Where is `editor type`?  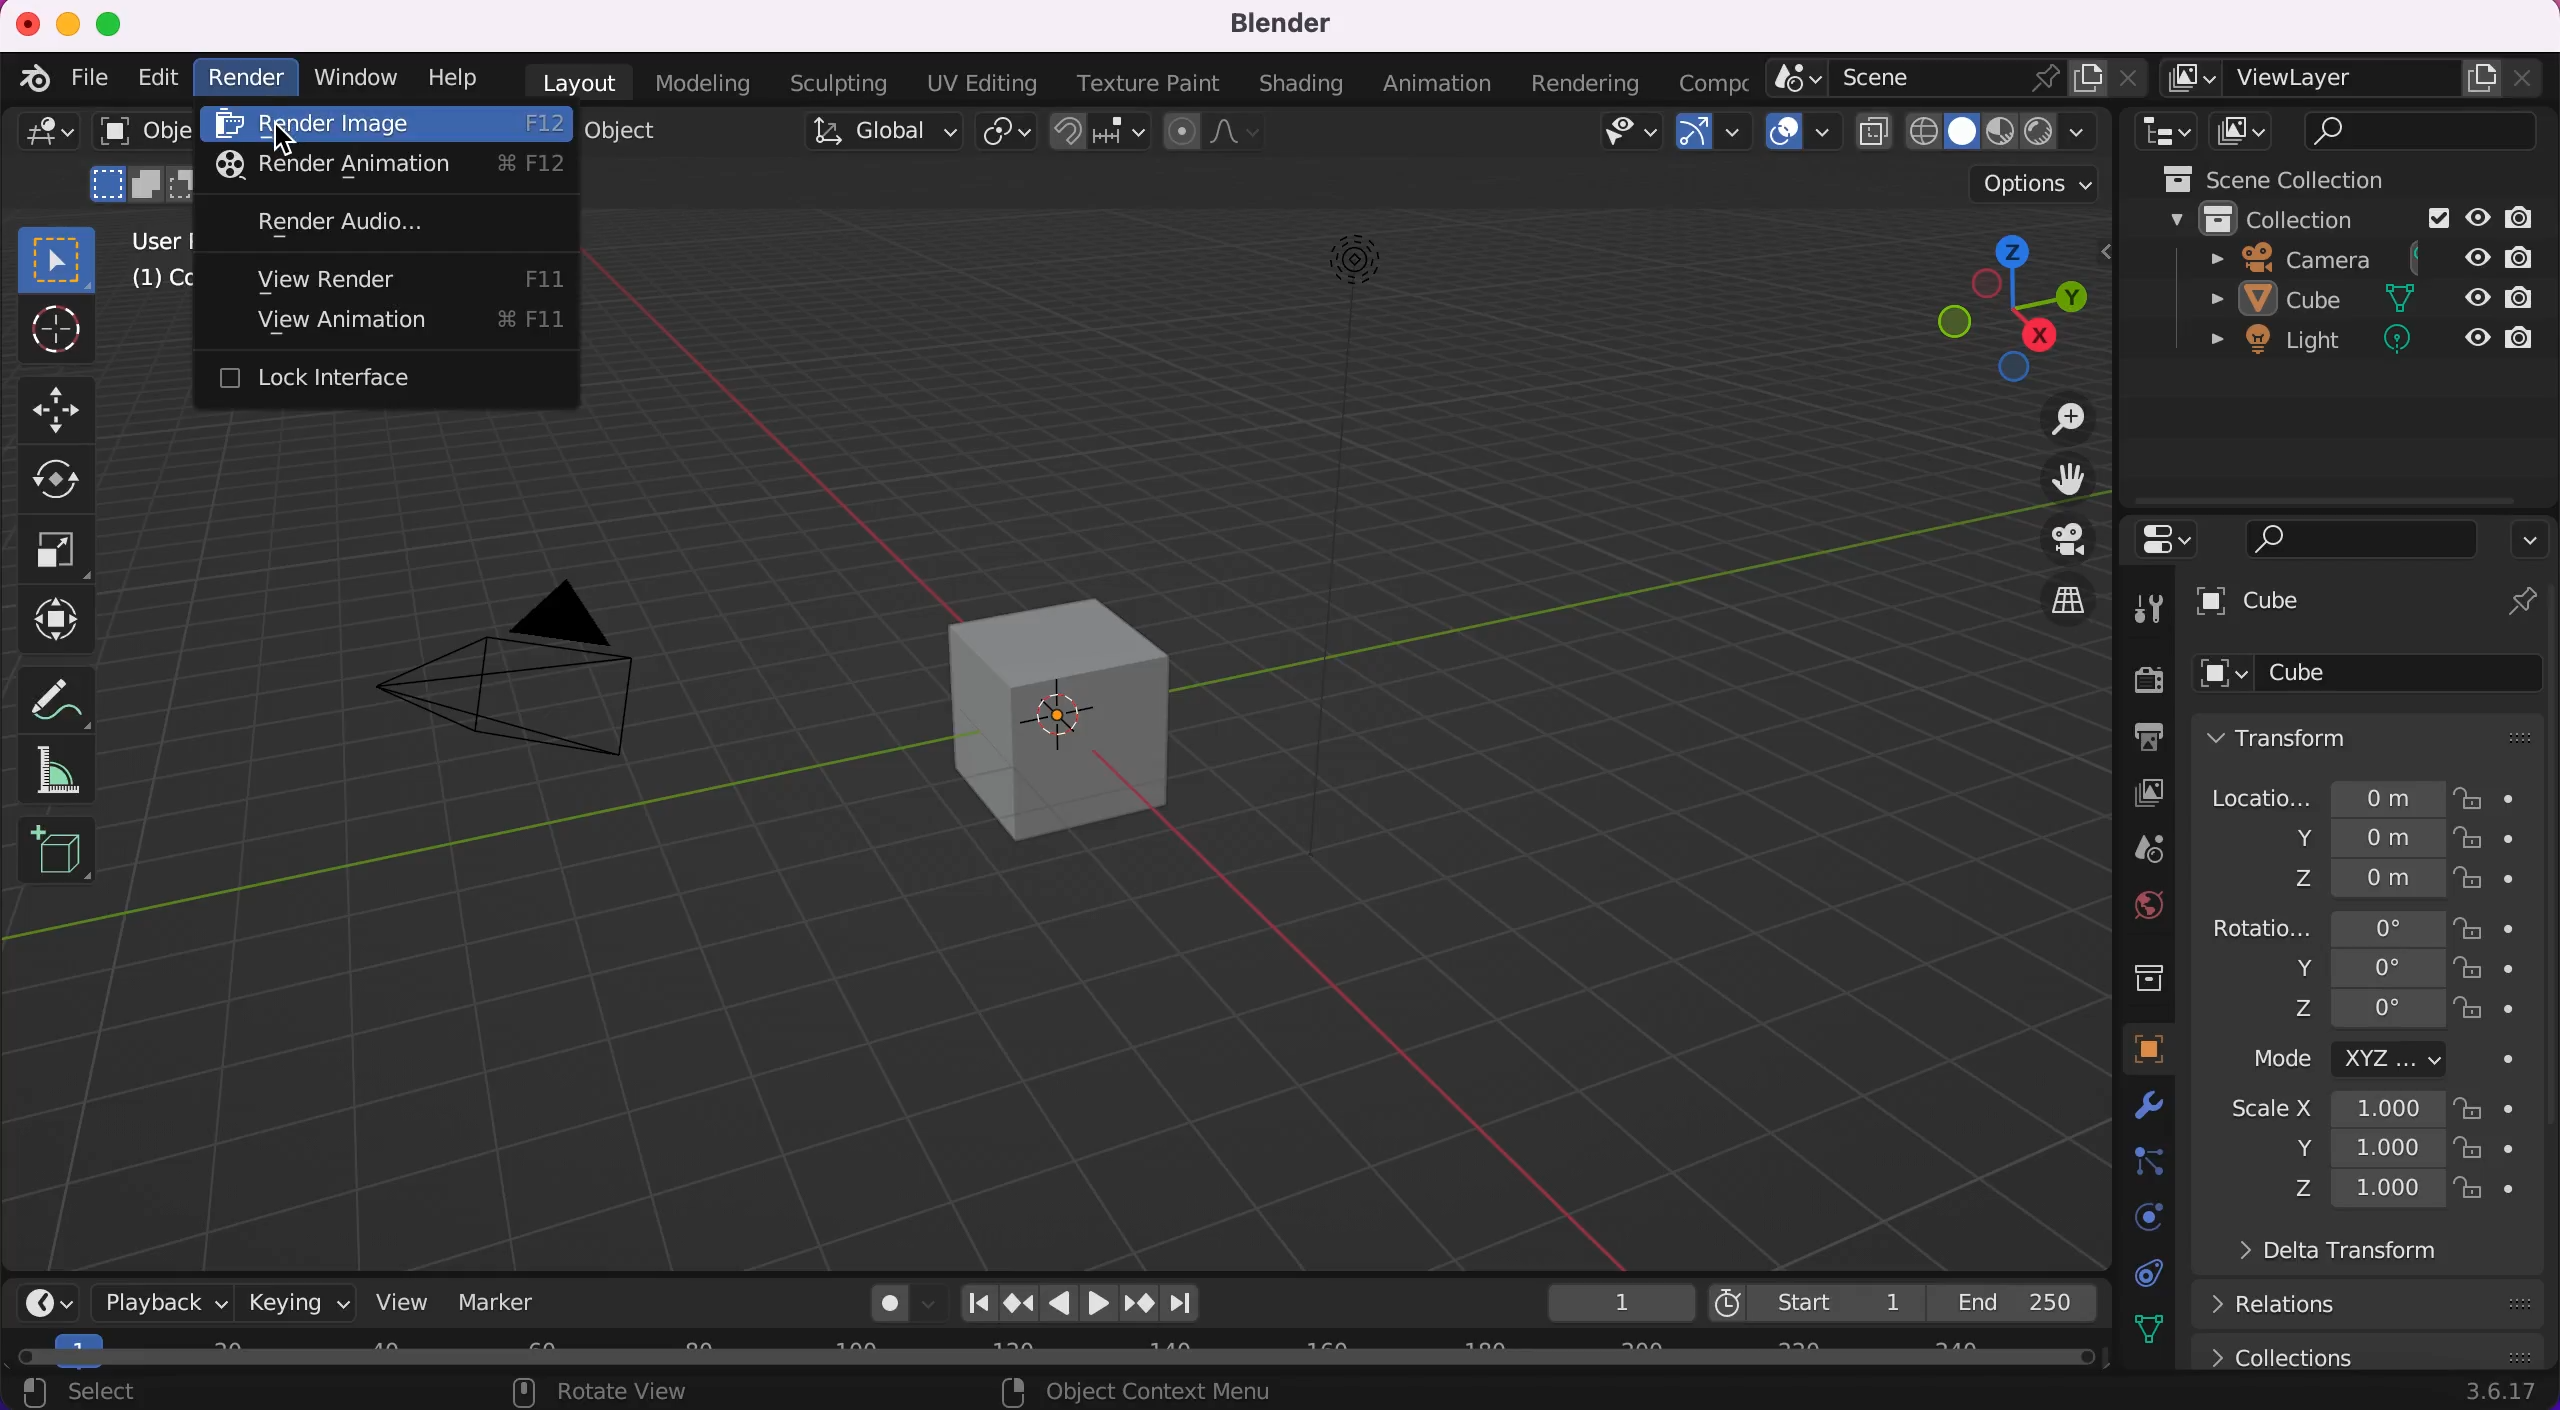
editor type is located at coordinates (37, 1300).